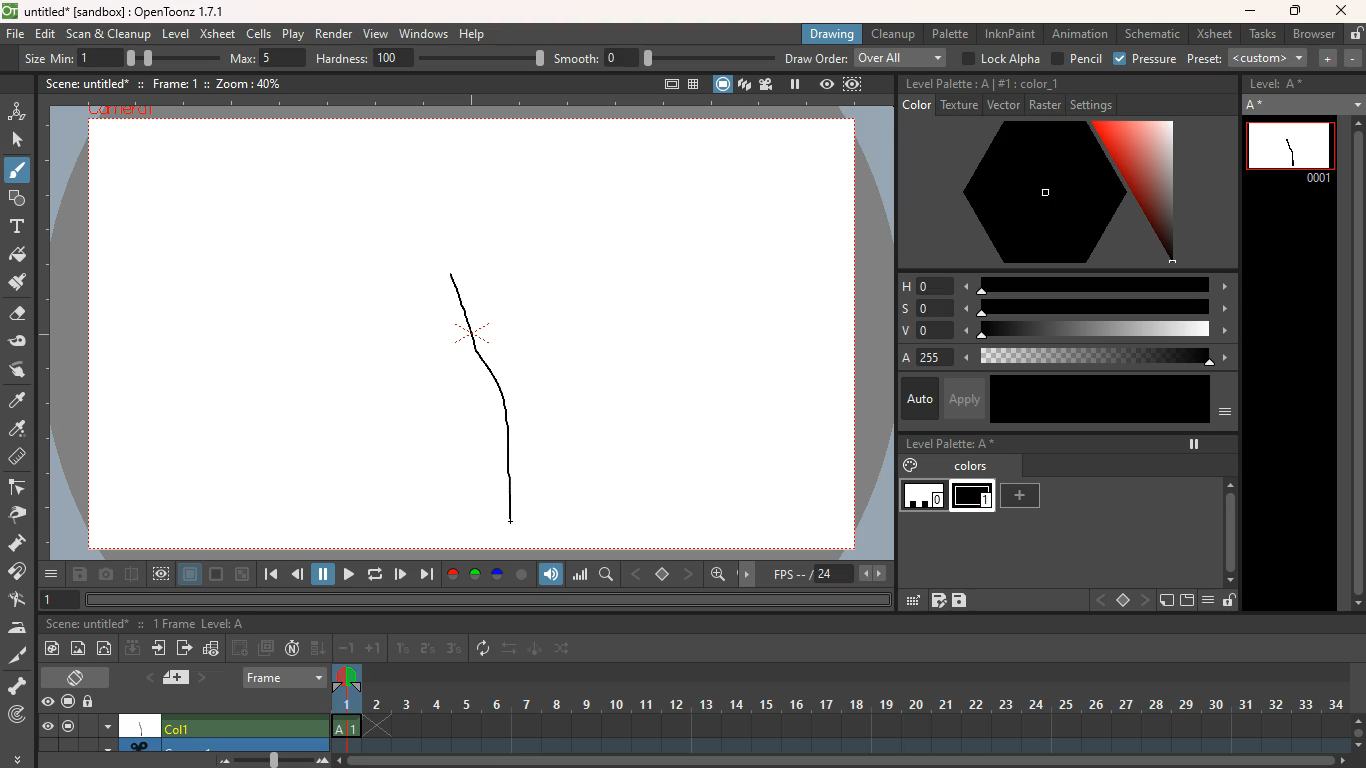 This screenshot has height=768, width=1366. I want to click on +1, so click(374, 650).